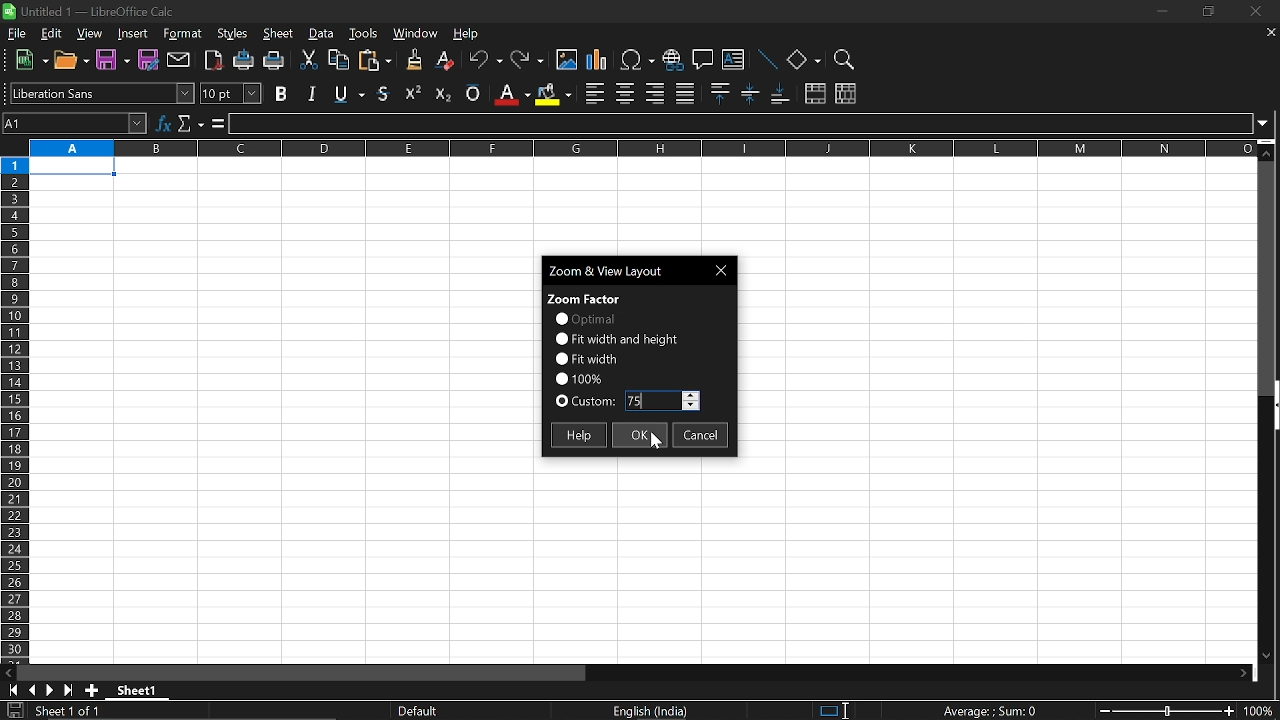 This screenshot has width=1280, height=720. What do you see at coordinates (473, 91) in the screenshot?
I see `overline` at bounding box center [473, 91].